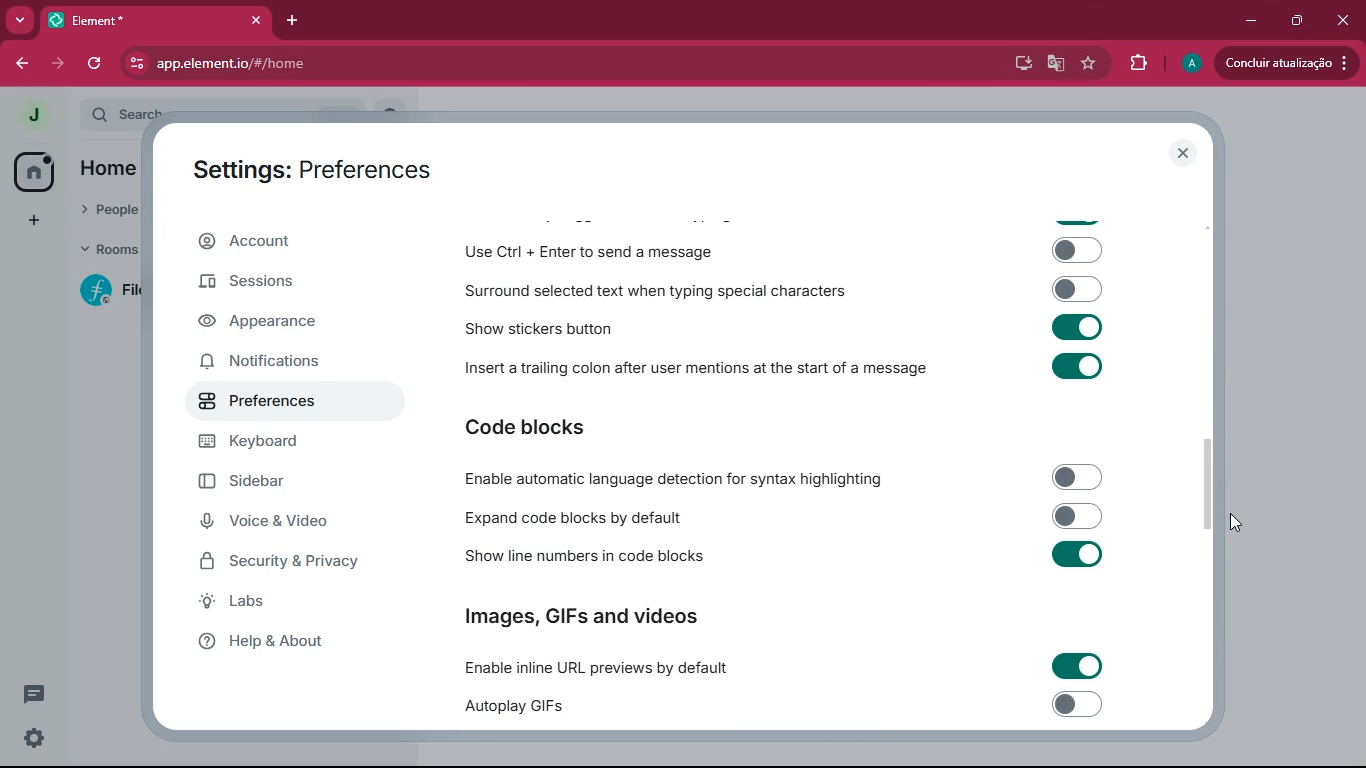  What do you see at coordinates (293, 241) in the screenshot?
I see `account` at bounding box center [293, 241].